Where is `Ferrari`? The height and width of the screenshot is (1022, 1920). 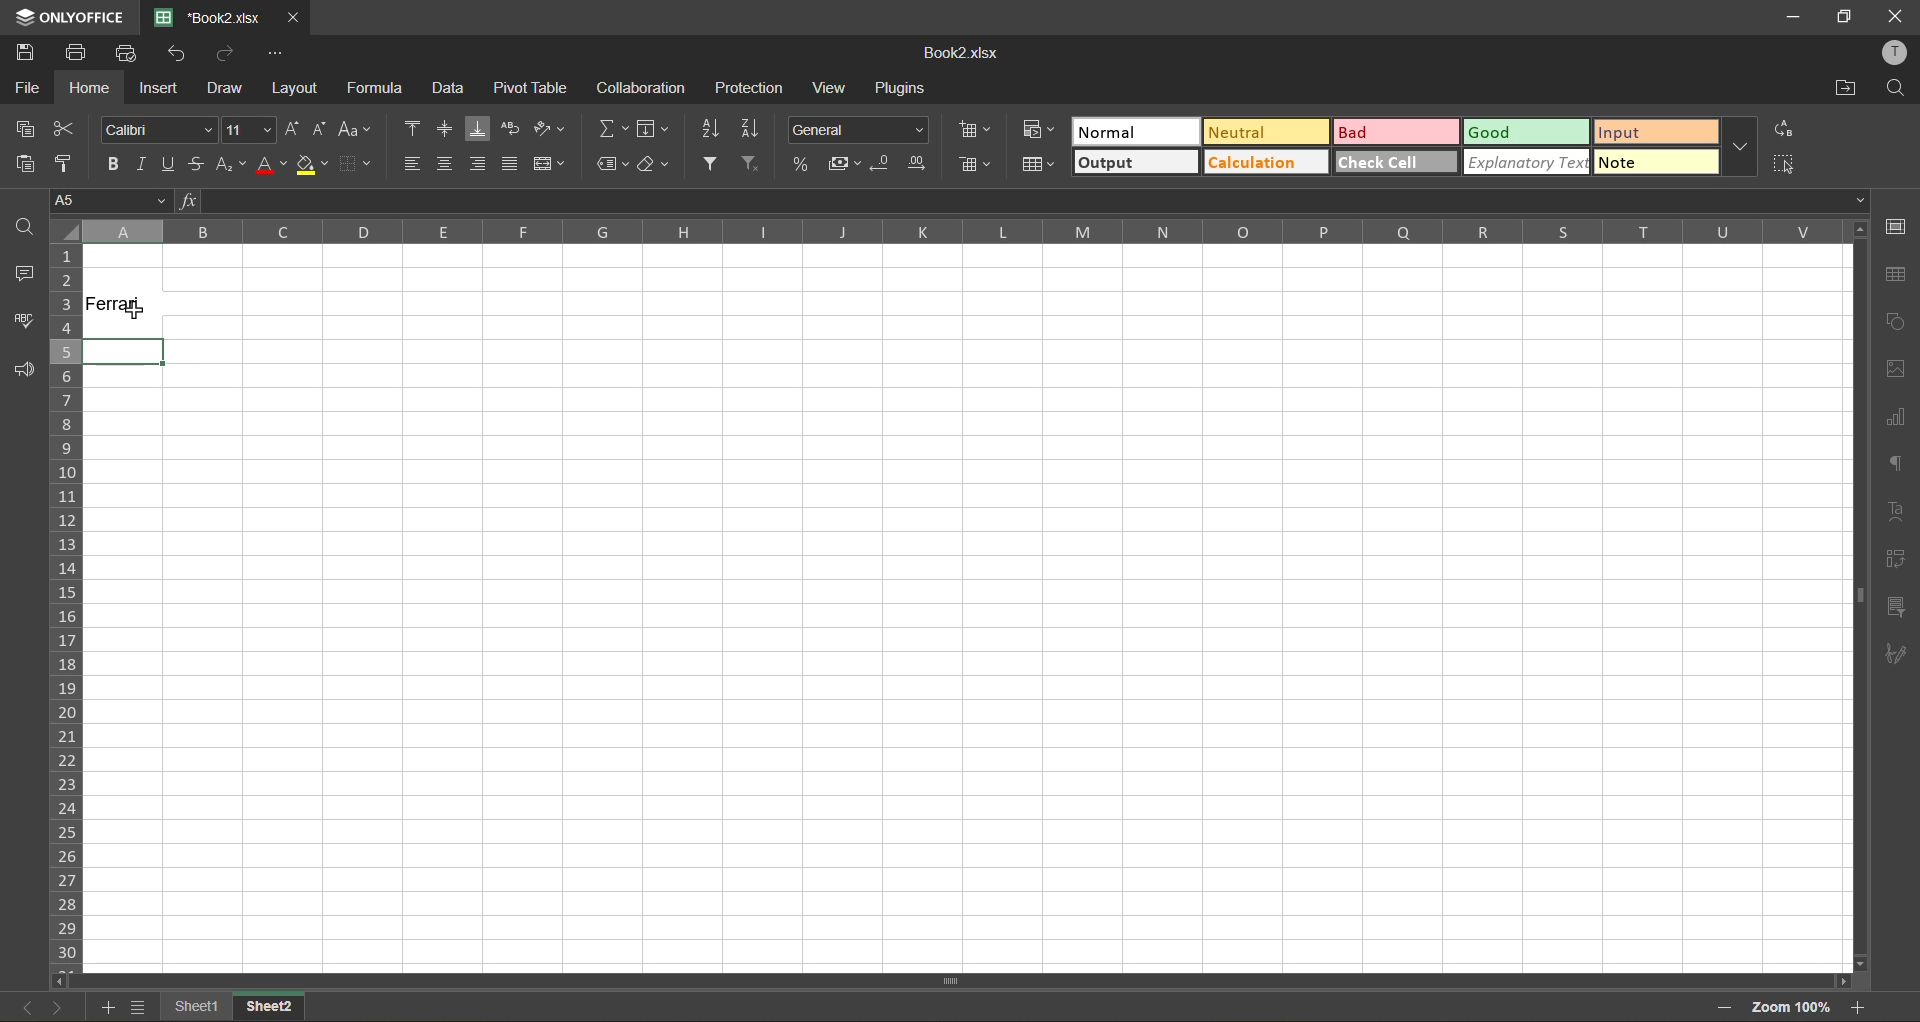
Ferrari is located at coordinates (122, 312).